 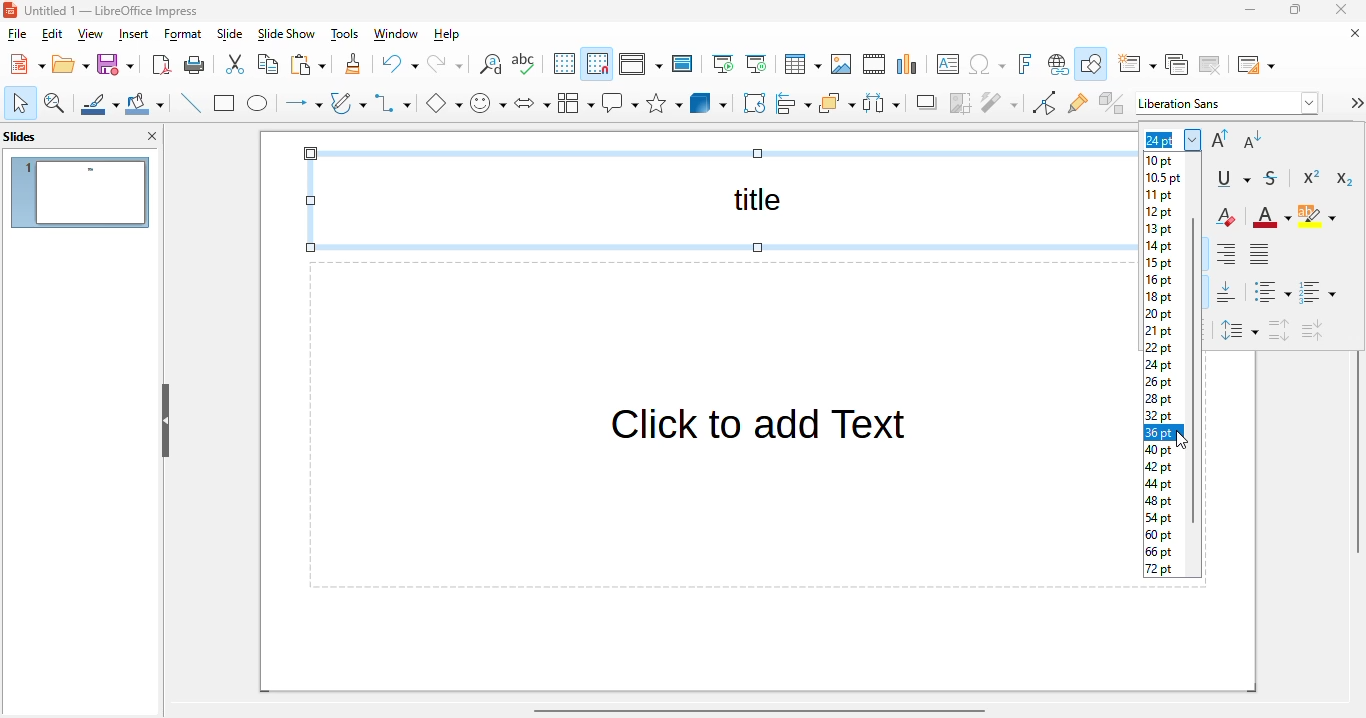 What do you see at coordinates (1280, 330) in the screenshot?
I see `increase paragraph spacing` at bounding box center [1280, 330].